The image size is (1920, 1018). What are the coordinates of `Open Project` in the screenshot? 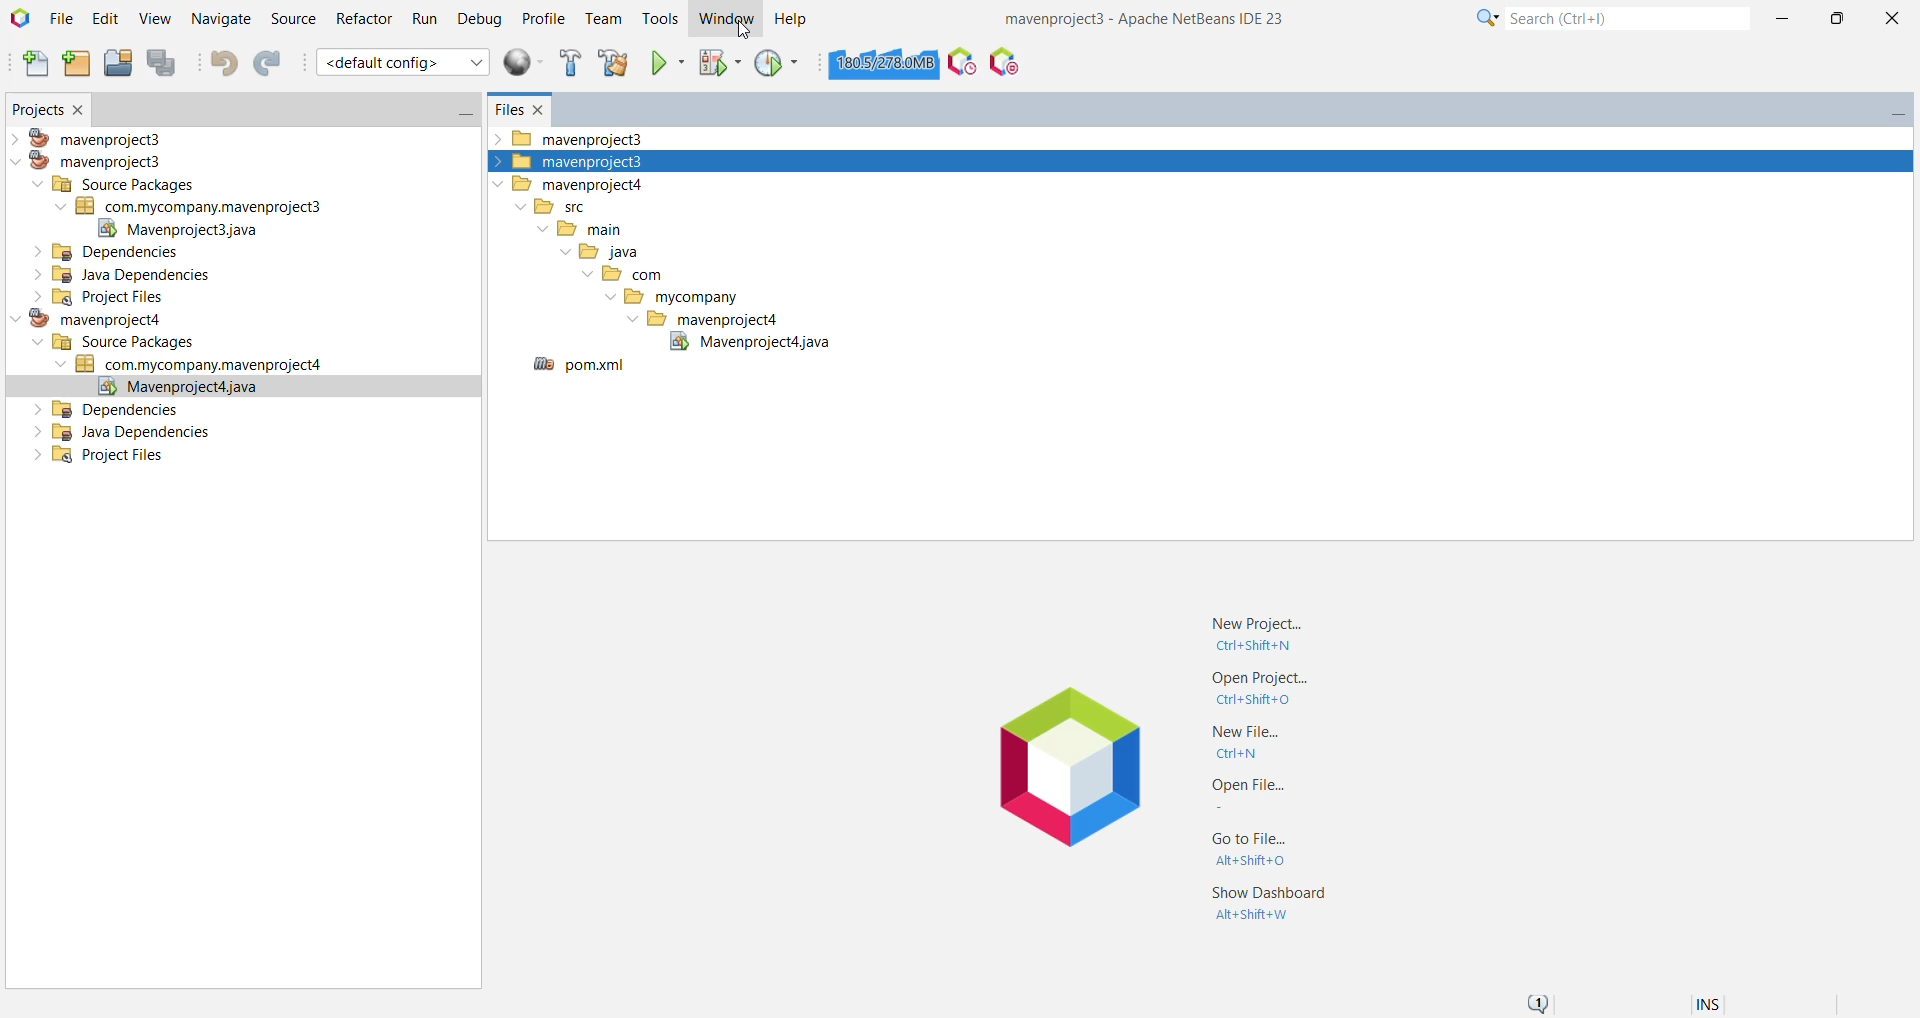 It's located at (1257, 689).